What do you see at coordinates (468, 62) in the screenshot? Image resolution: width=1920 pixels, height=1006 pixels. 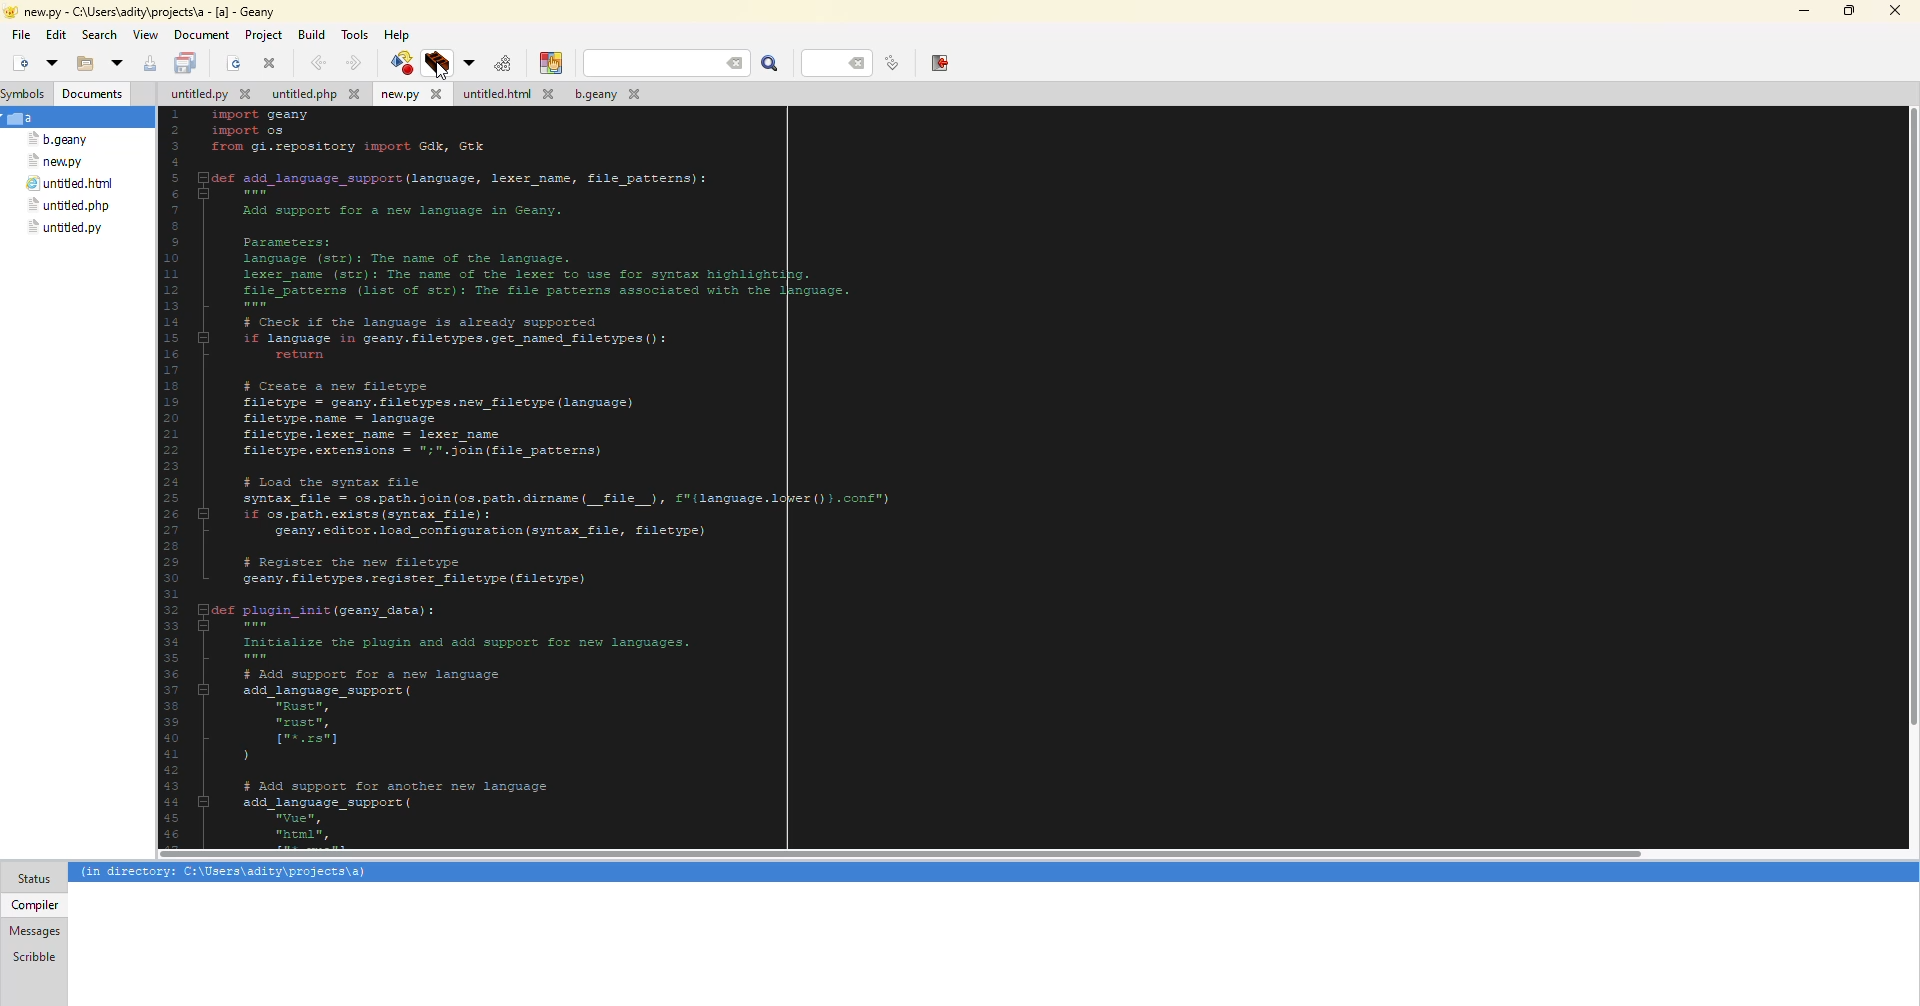 I see `build options` at bounding box center [468, 62].